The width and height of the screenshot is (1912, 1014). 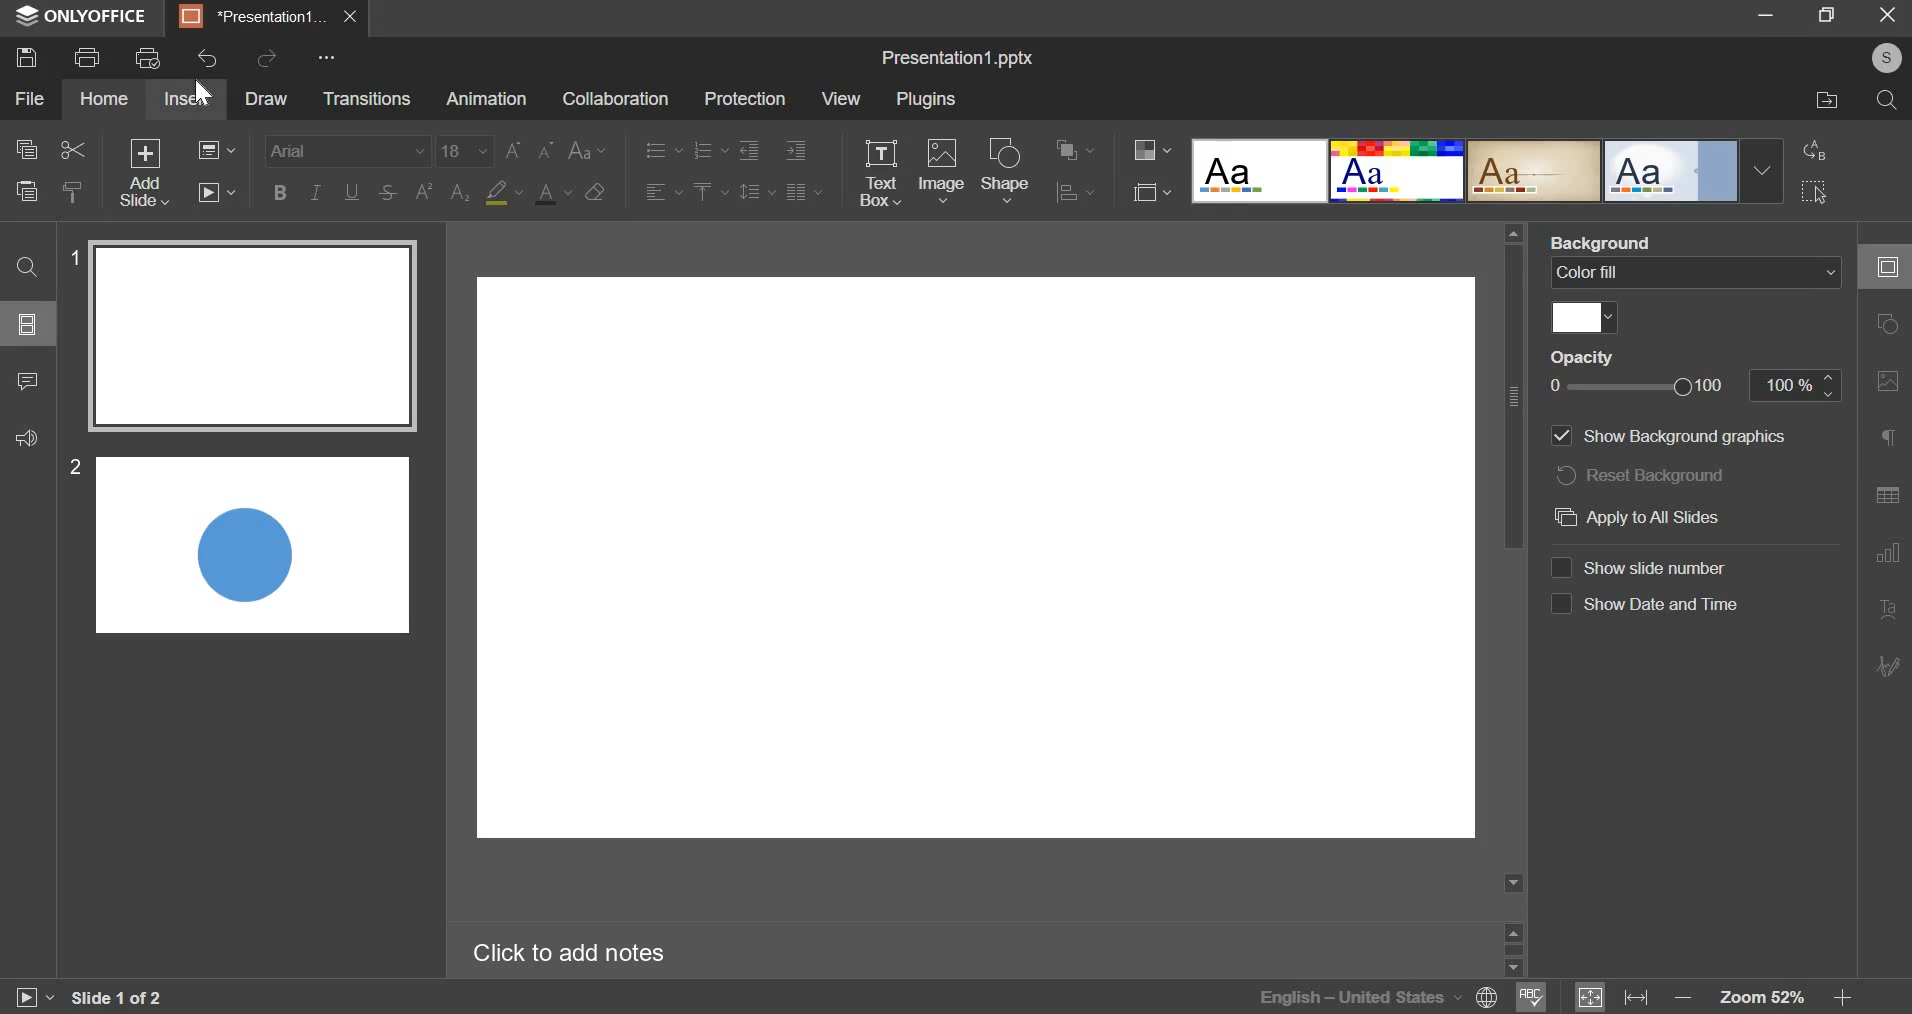 What do you see at coordinates (806, 192) in the screenshot?
I see `insert column` at bounding box center [806, 192].